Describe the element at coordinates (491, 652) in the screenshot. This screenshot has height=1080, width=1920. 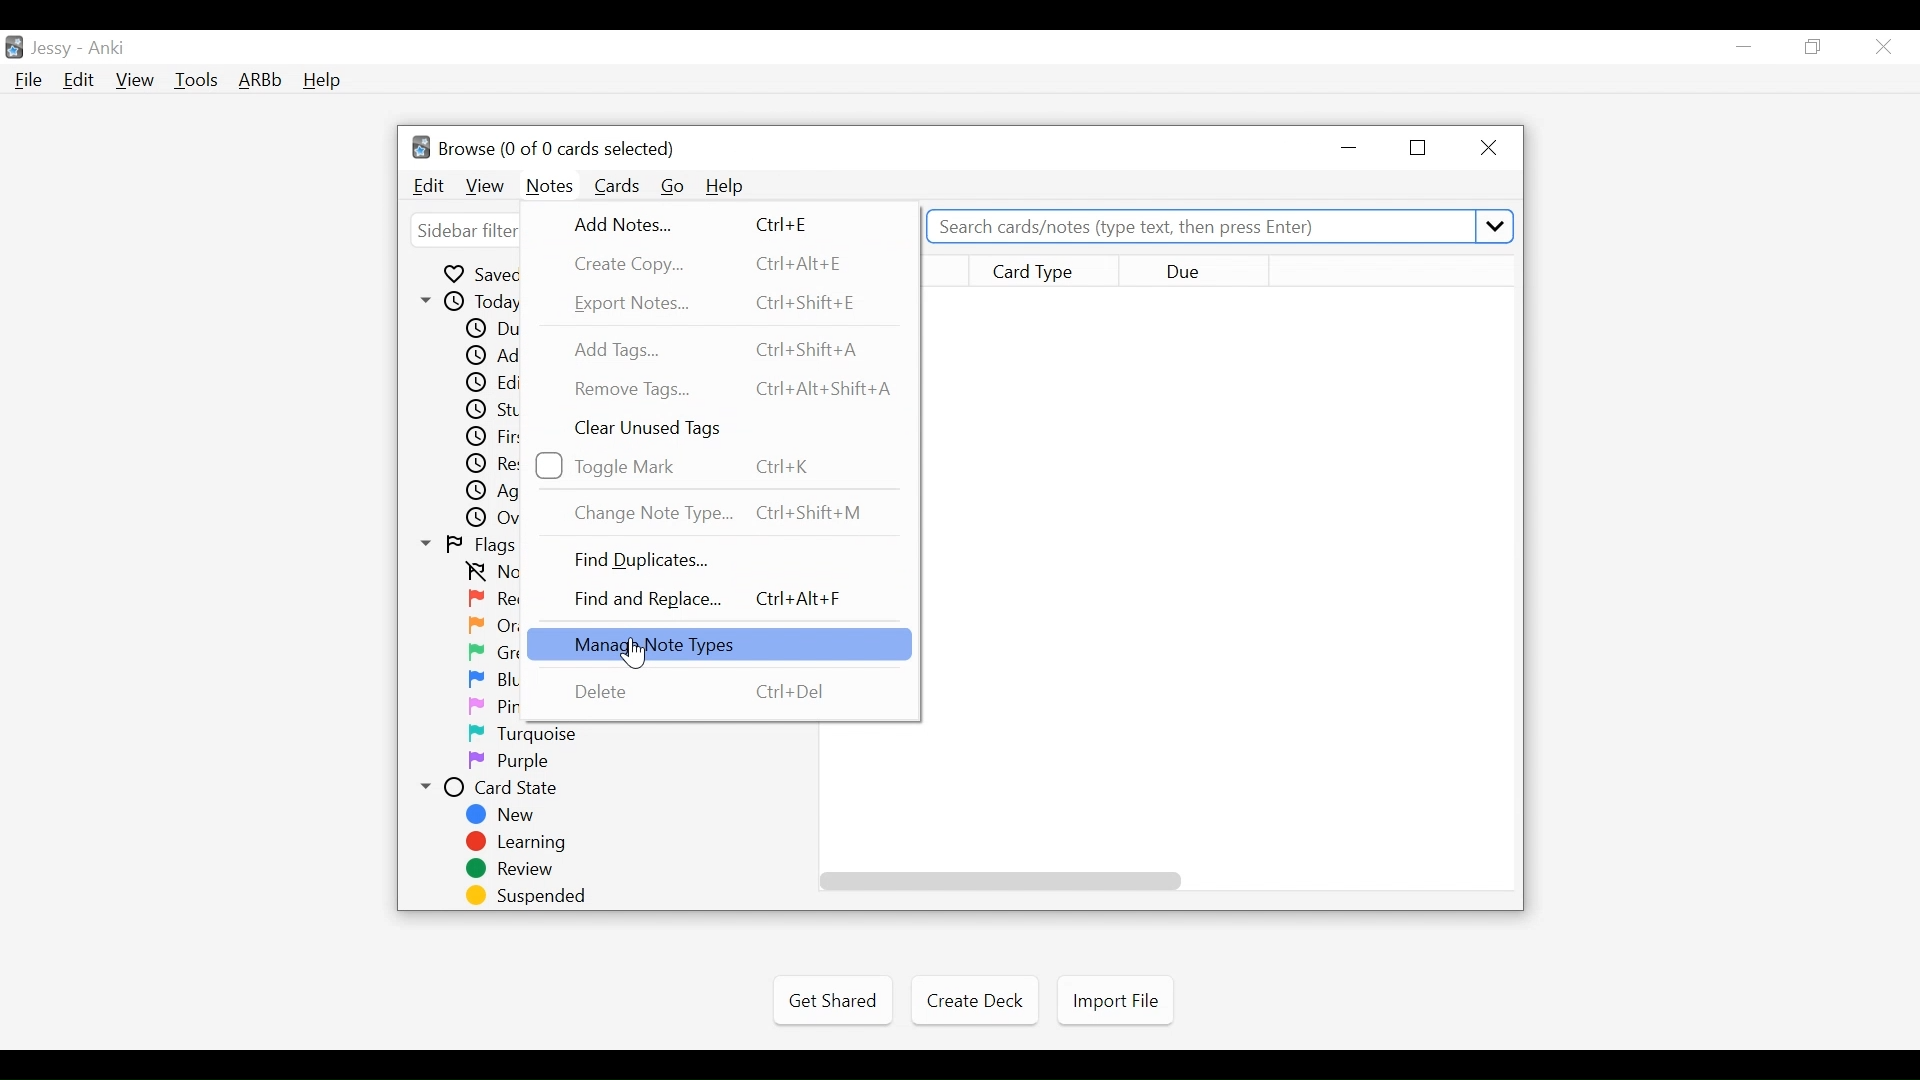
I see `Green` at that location.